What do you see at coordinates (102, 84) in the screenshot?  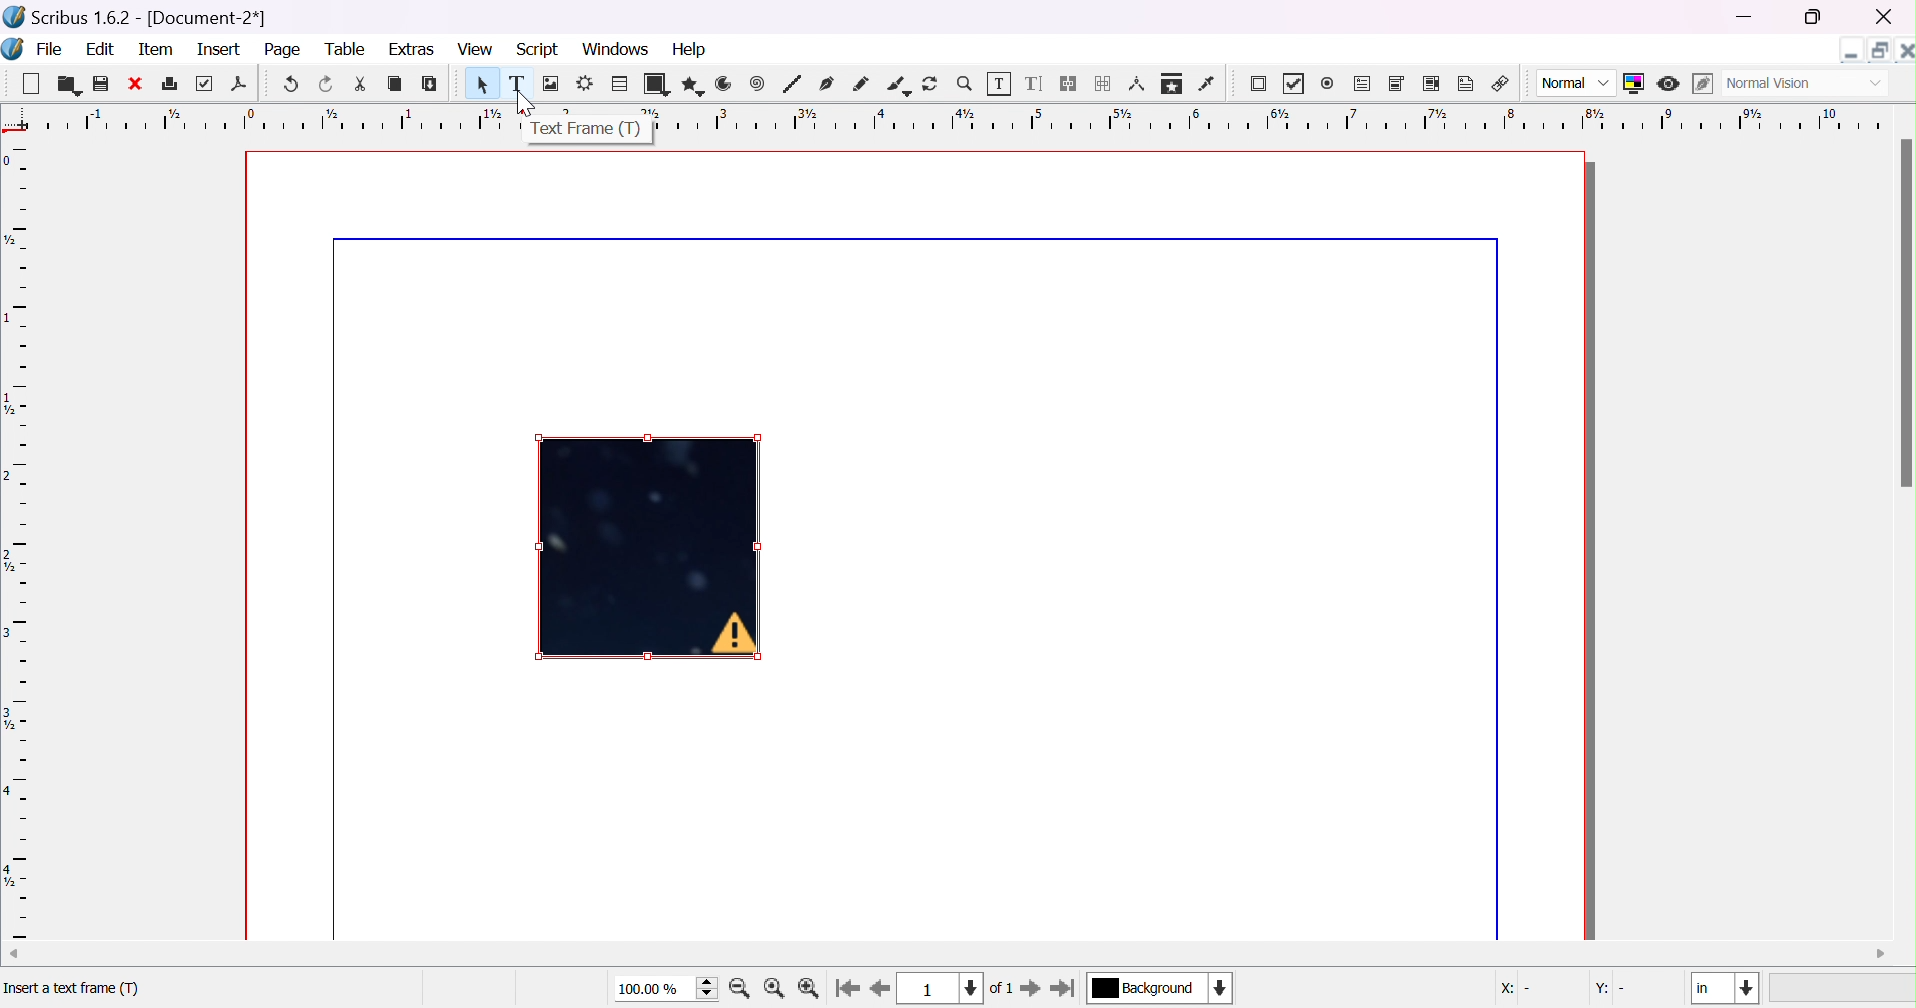 I see `save` at bounding box center [102, 84].